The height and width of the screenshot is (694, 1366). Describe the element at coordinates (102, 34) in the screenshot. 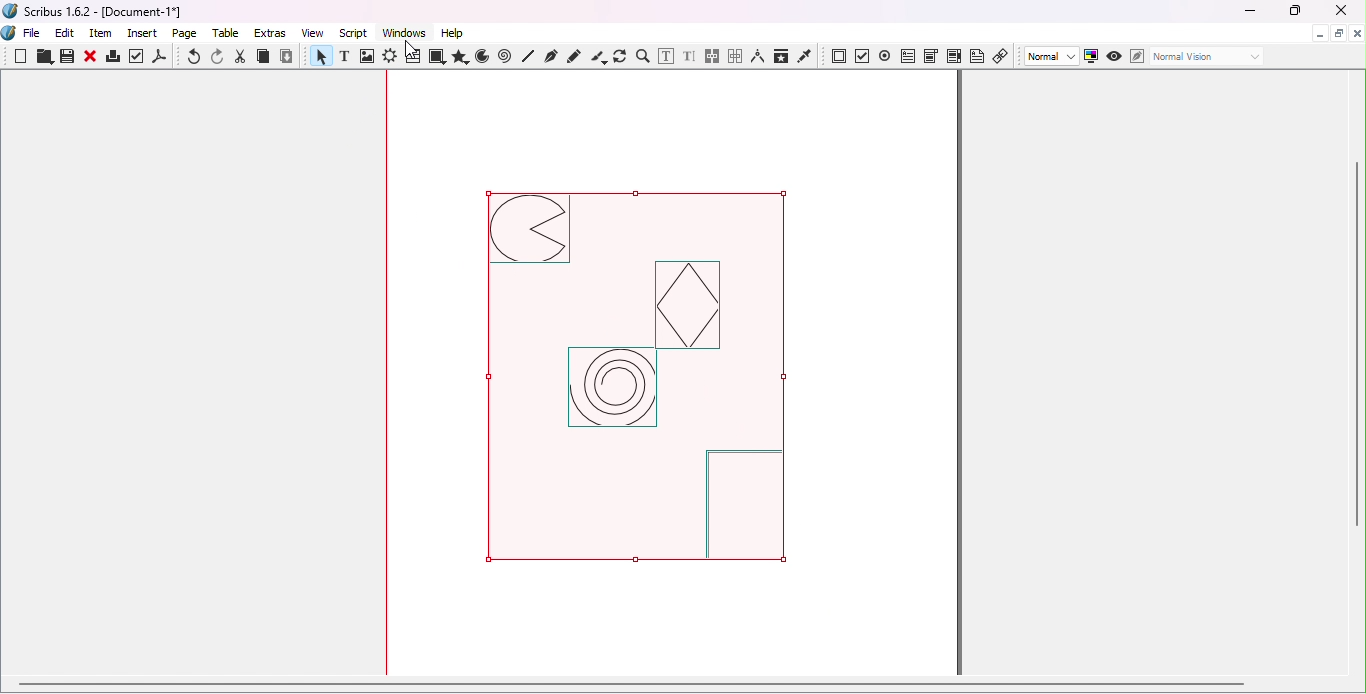

I see `Item` at that location.